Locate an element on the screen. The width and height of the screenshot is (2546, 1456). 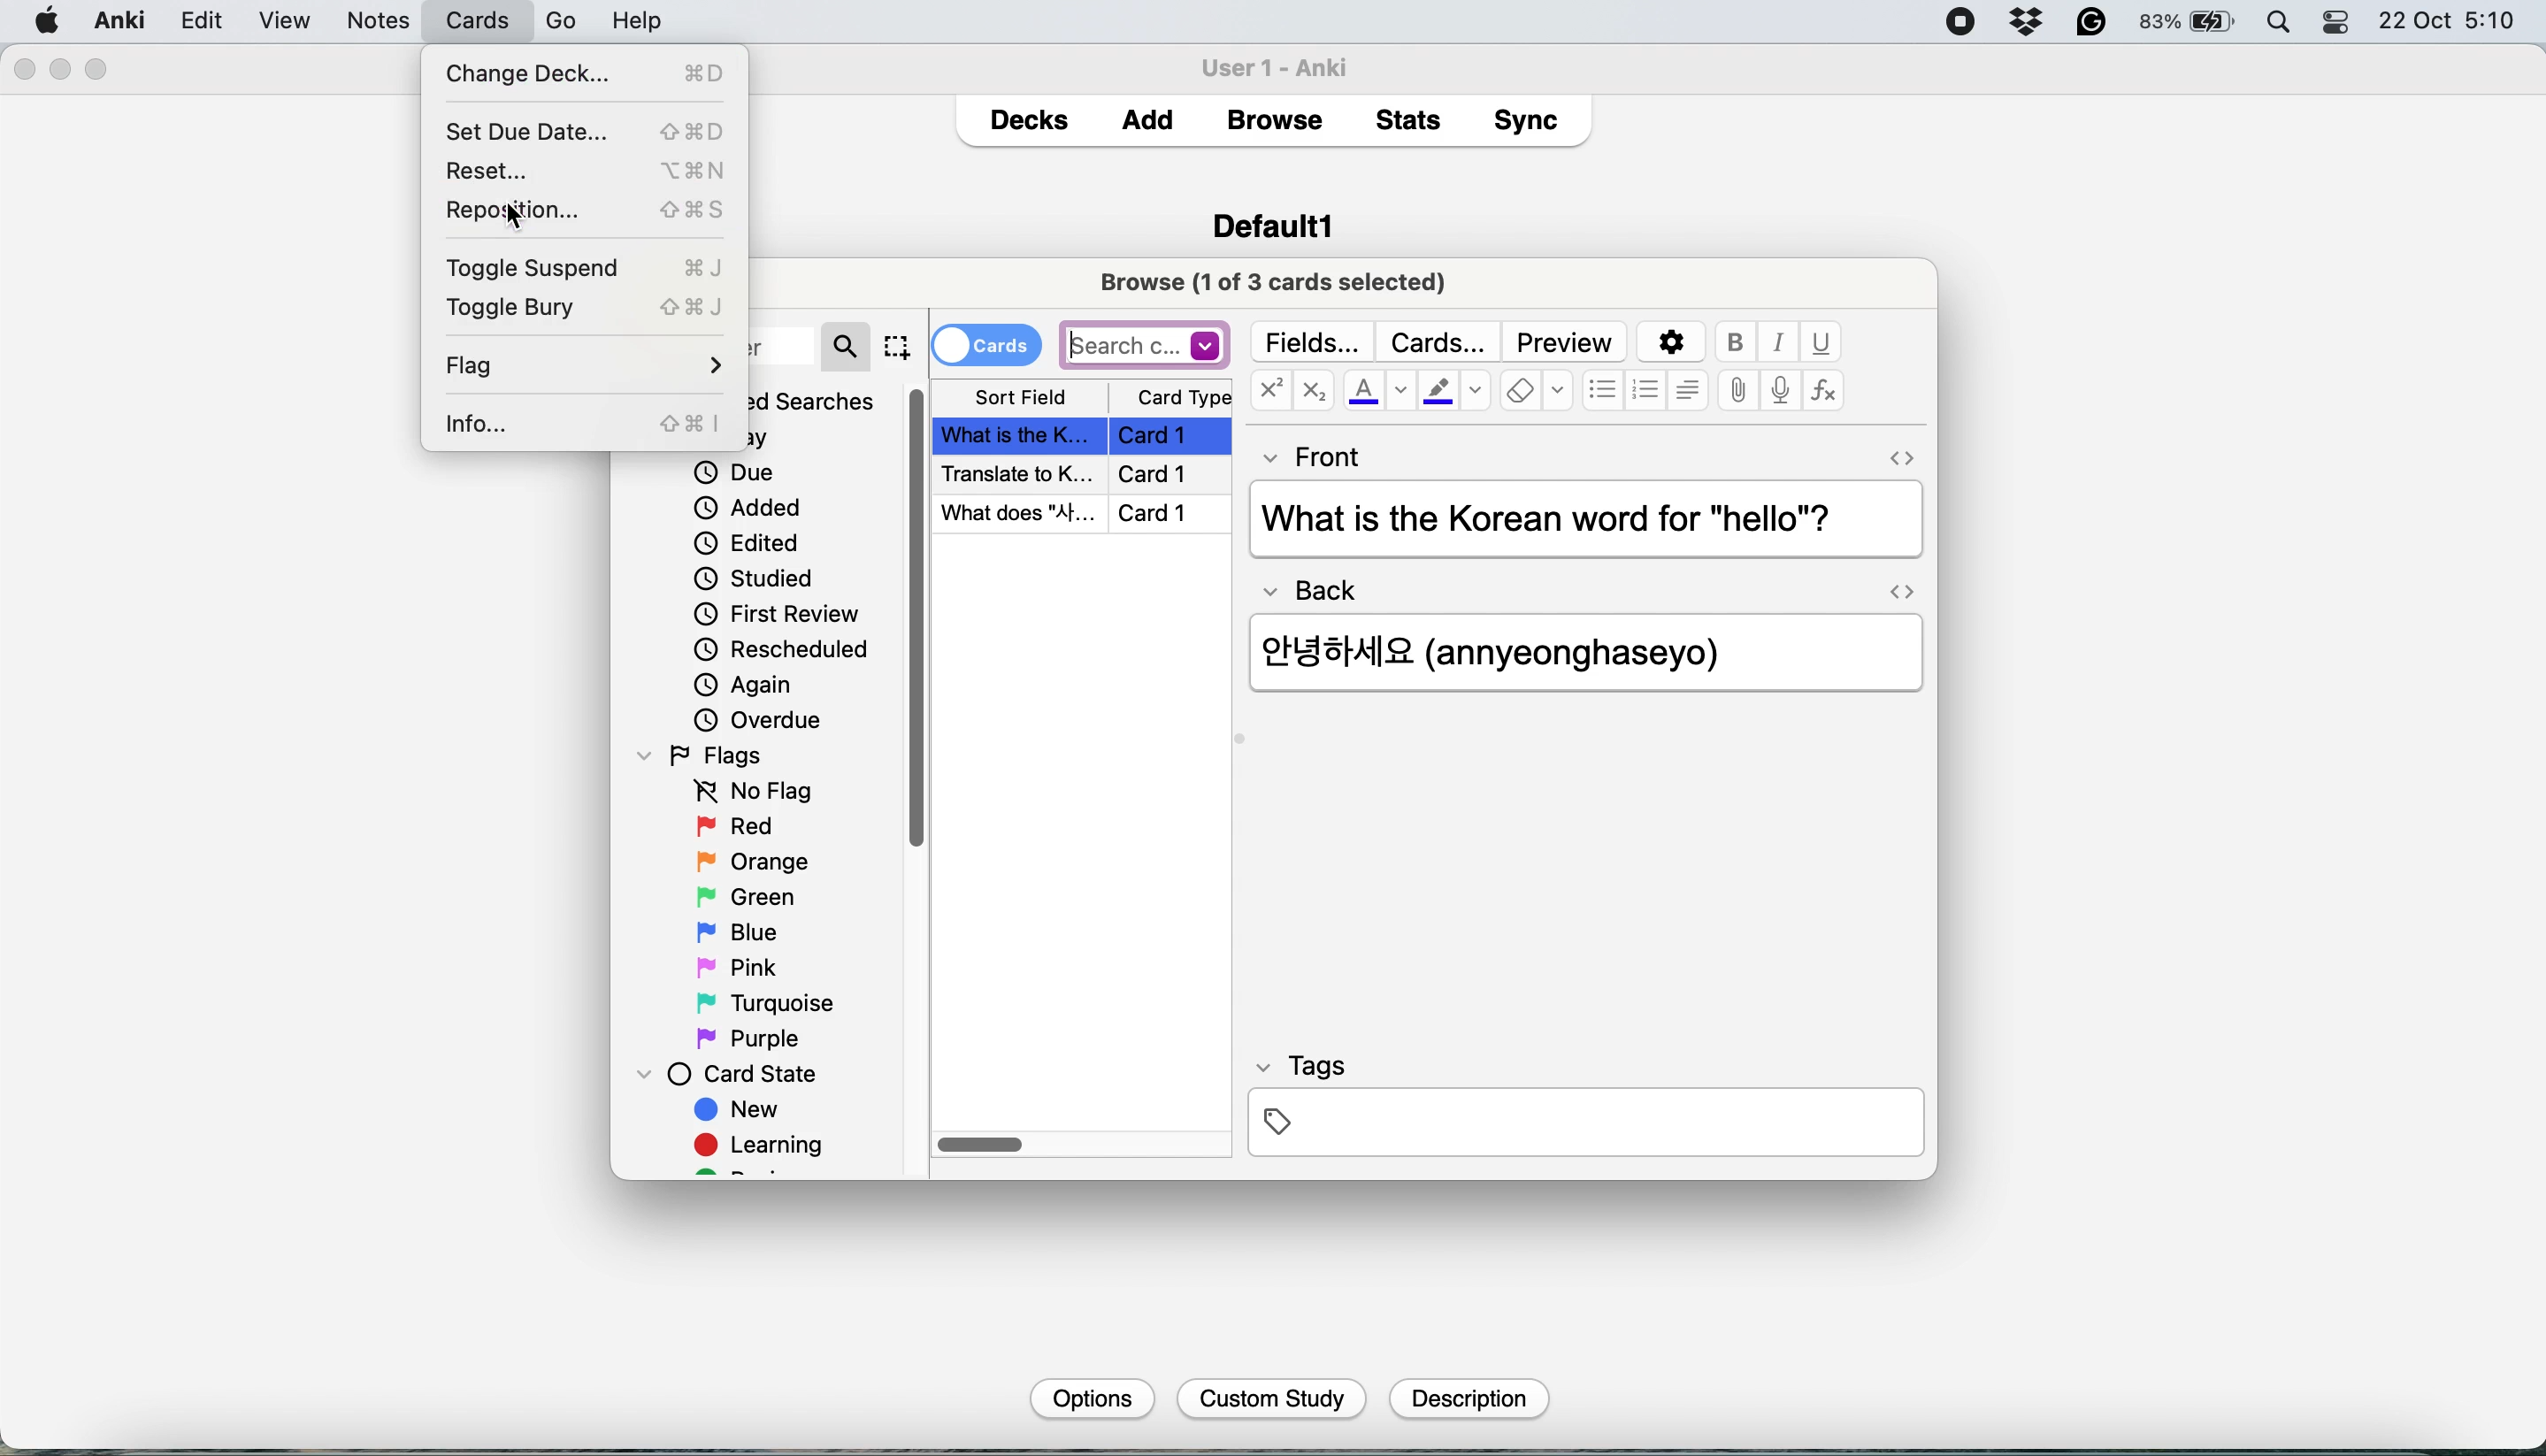
highlight color is located at coordinates (1453, 394).